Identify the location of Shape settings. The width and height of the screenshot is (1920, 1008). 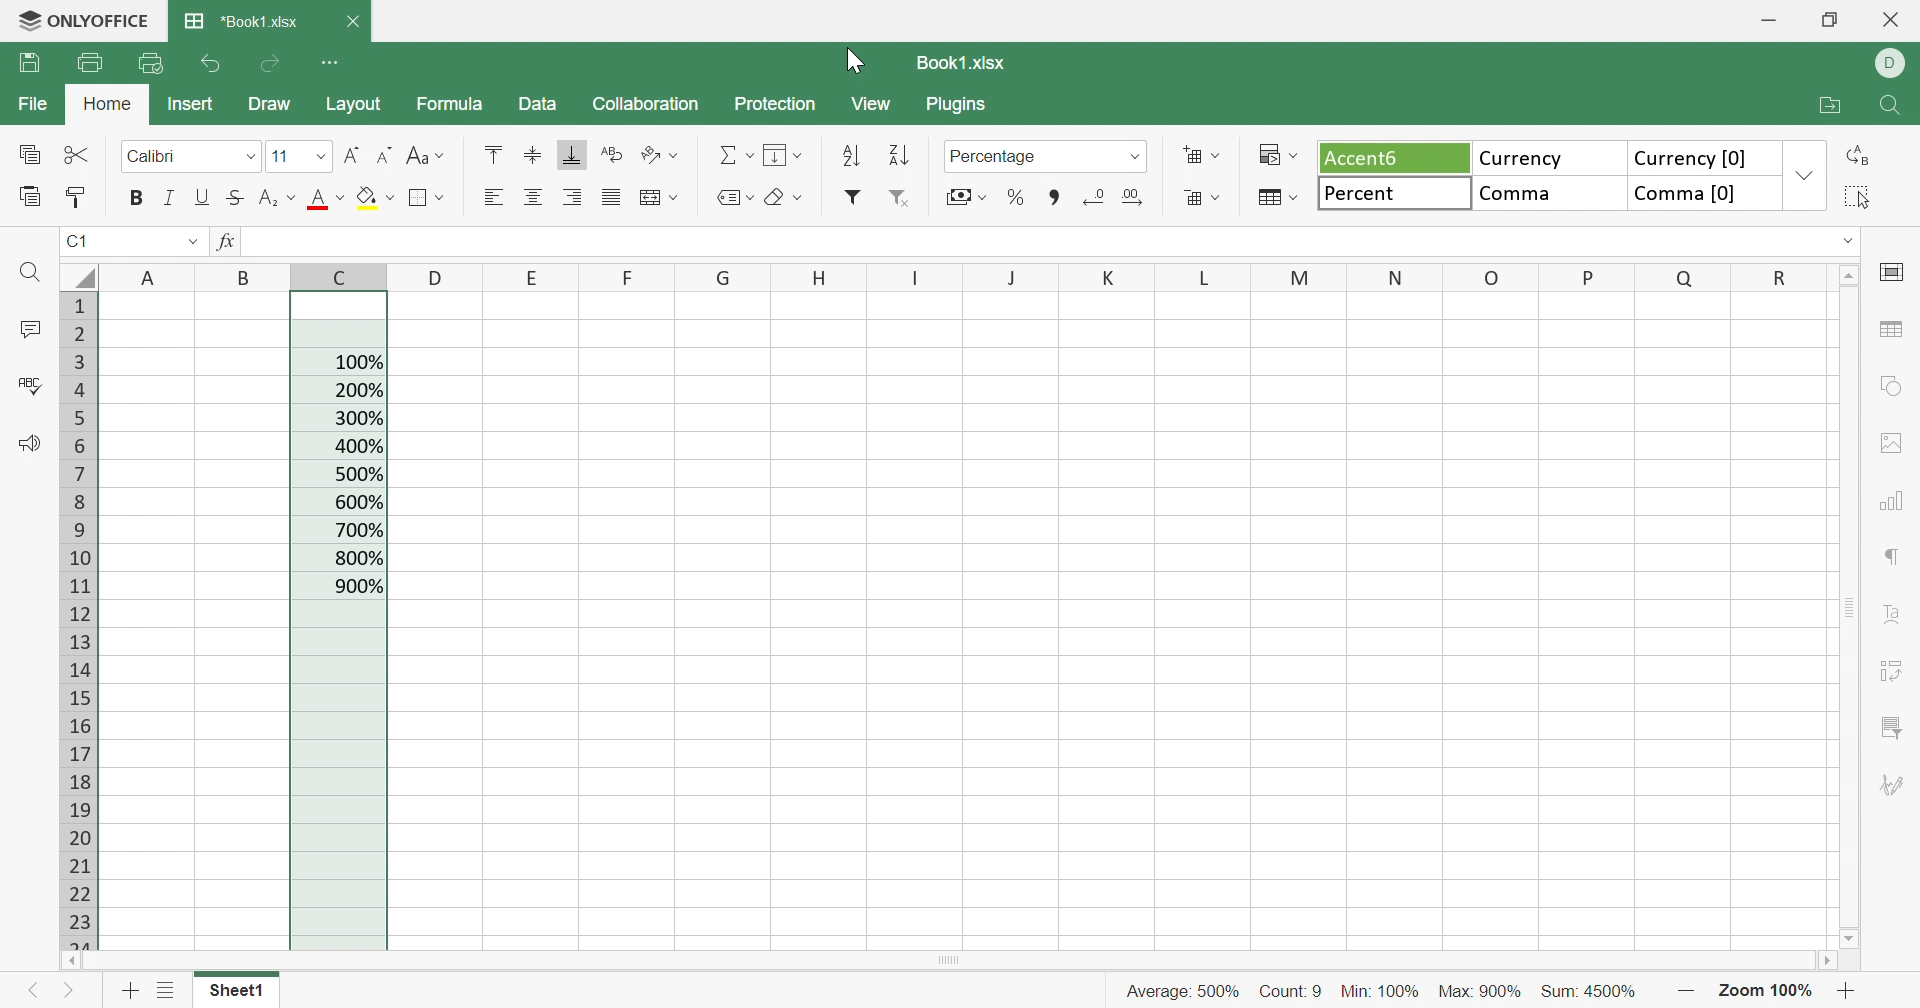
(1894, 387).